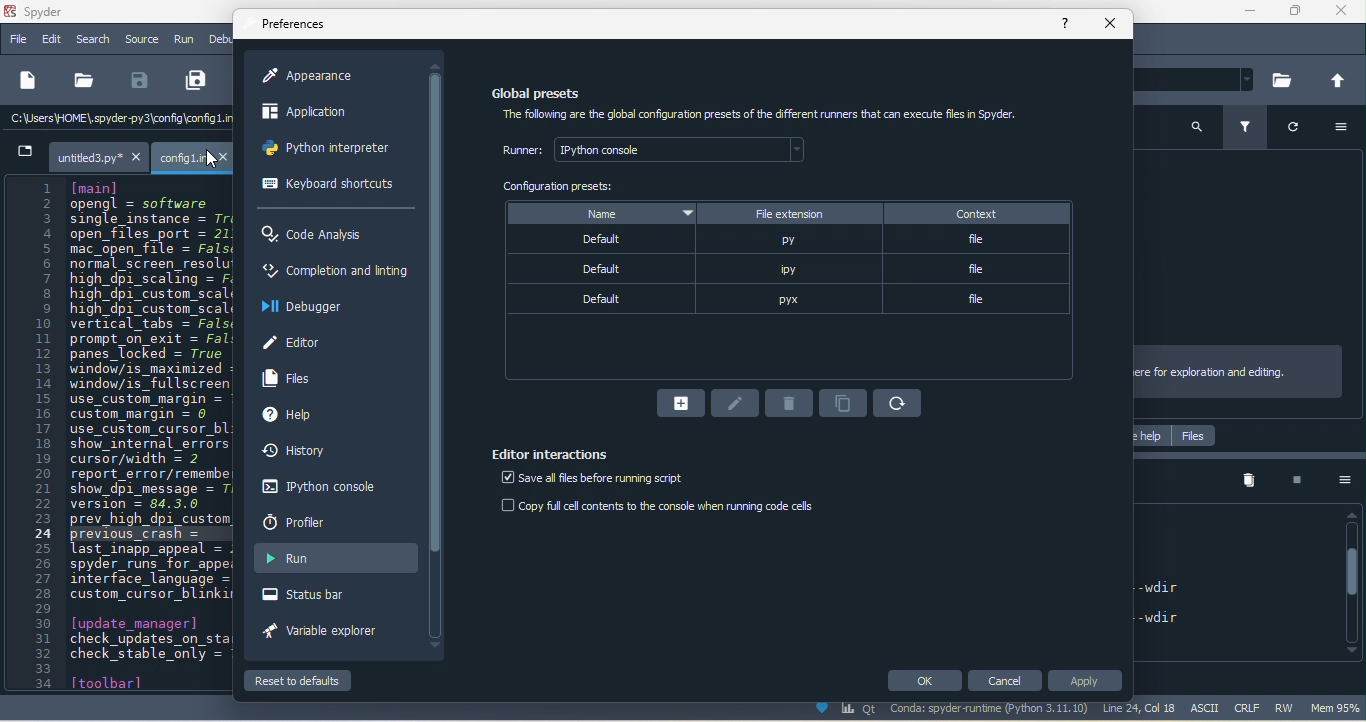 Image resolution: width=1366 pixels, height=722 pixels. I want to click on run, so click(335, 557).